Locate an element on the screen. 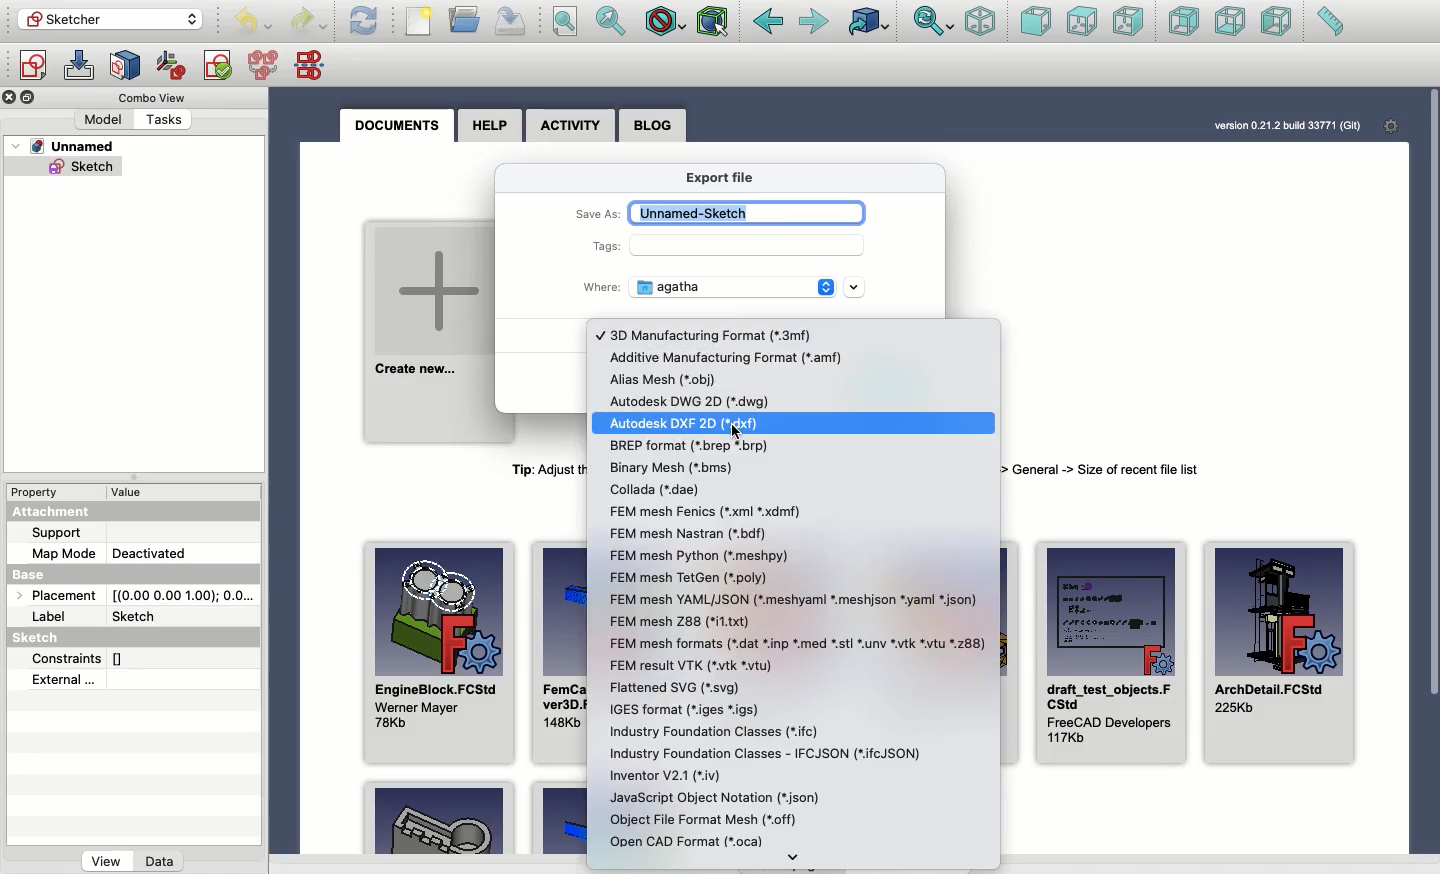 Image resolution: width=1440 pixels, height=874 pixels. Sketch is located at coordinates (60, 638).